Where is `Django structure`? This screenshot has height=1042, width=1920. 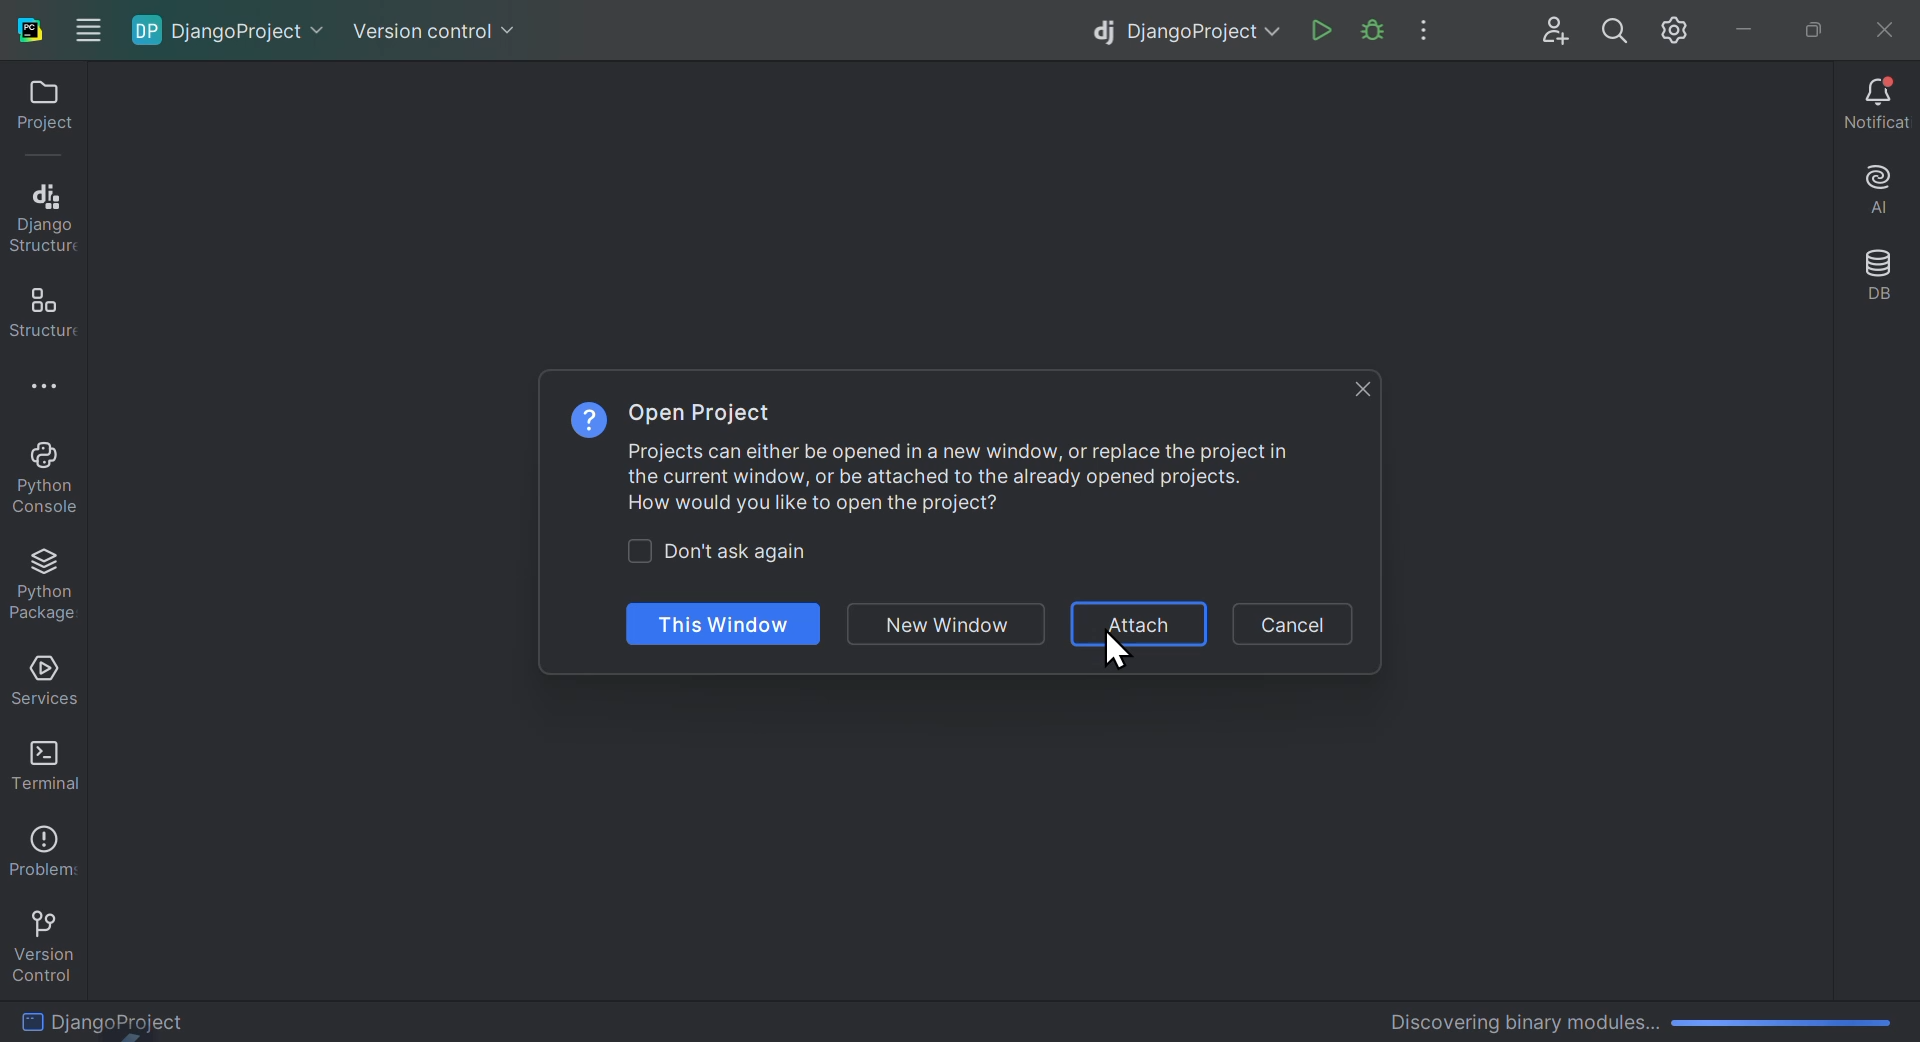 Django structure is located at coordinates (42, 214).